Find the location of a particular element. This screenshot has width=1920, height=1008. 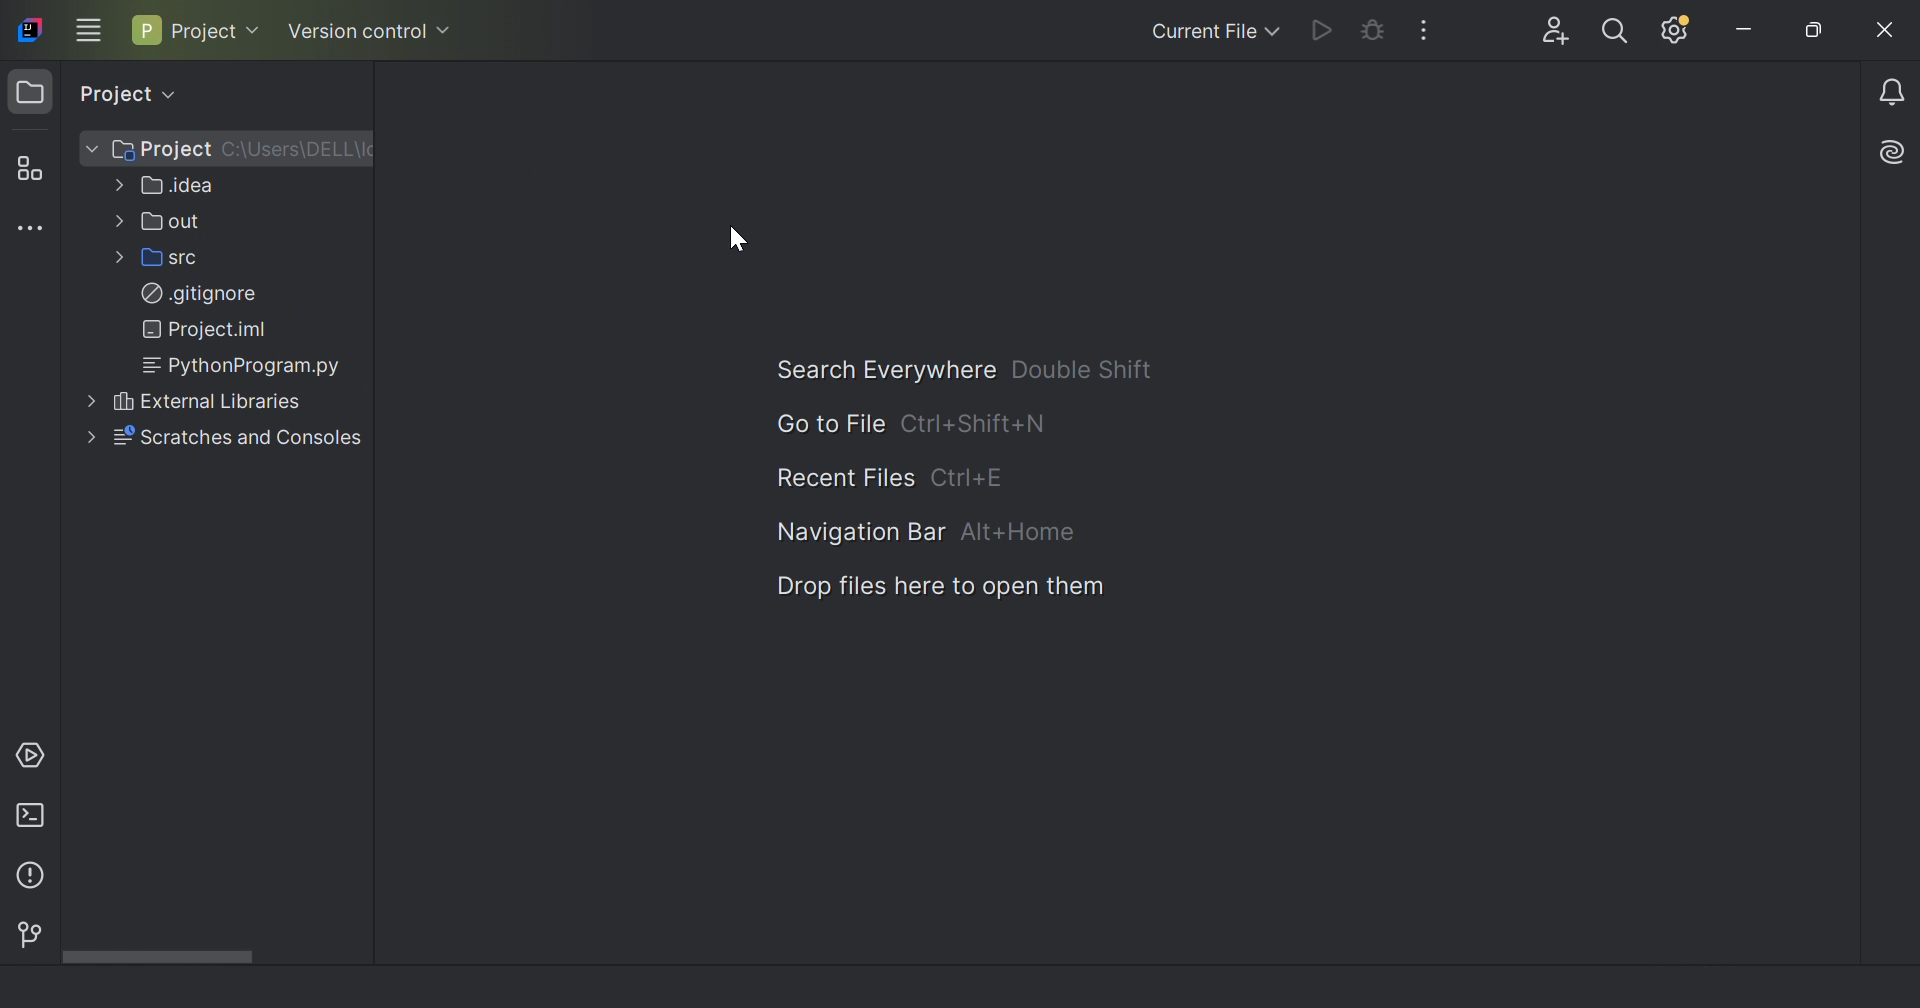

Services is located at coordinates (35, 753).